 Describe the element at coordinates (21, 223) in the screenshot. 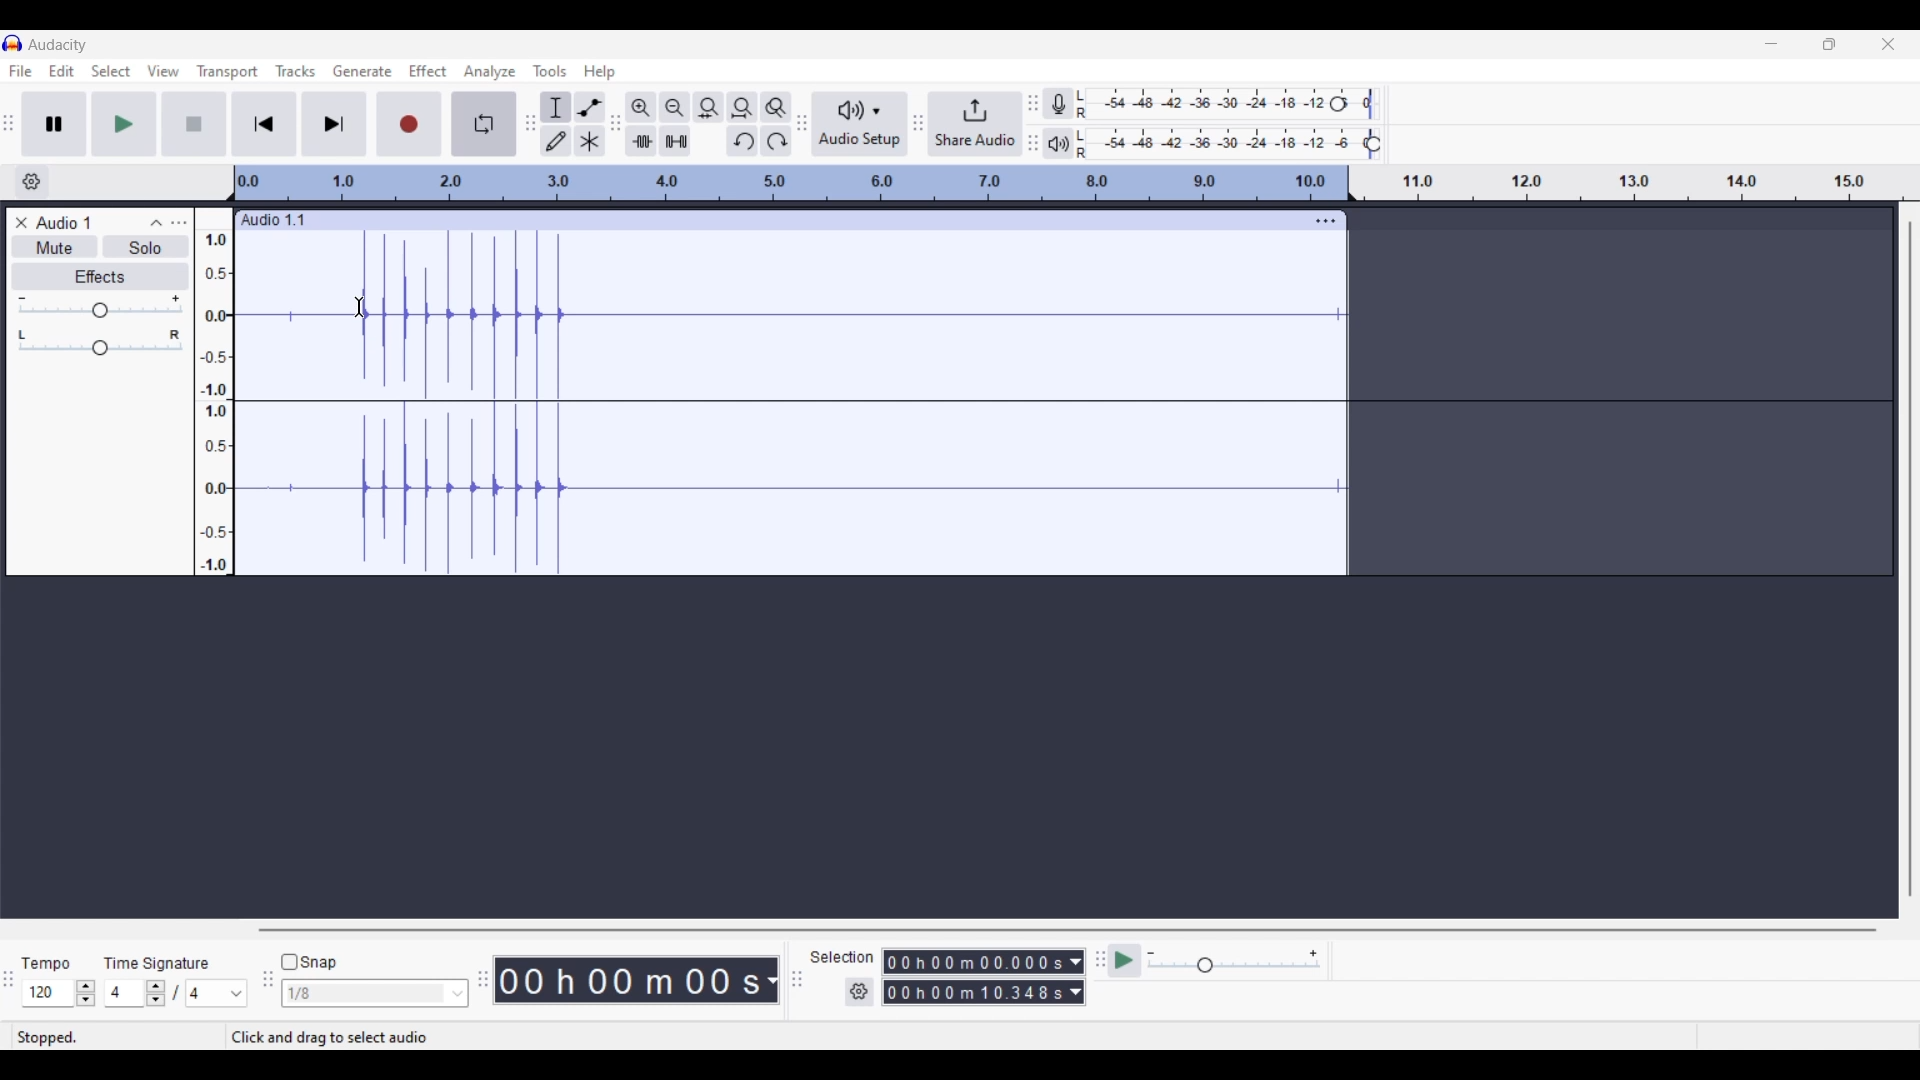

I see `Close` at that location.